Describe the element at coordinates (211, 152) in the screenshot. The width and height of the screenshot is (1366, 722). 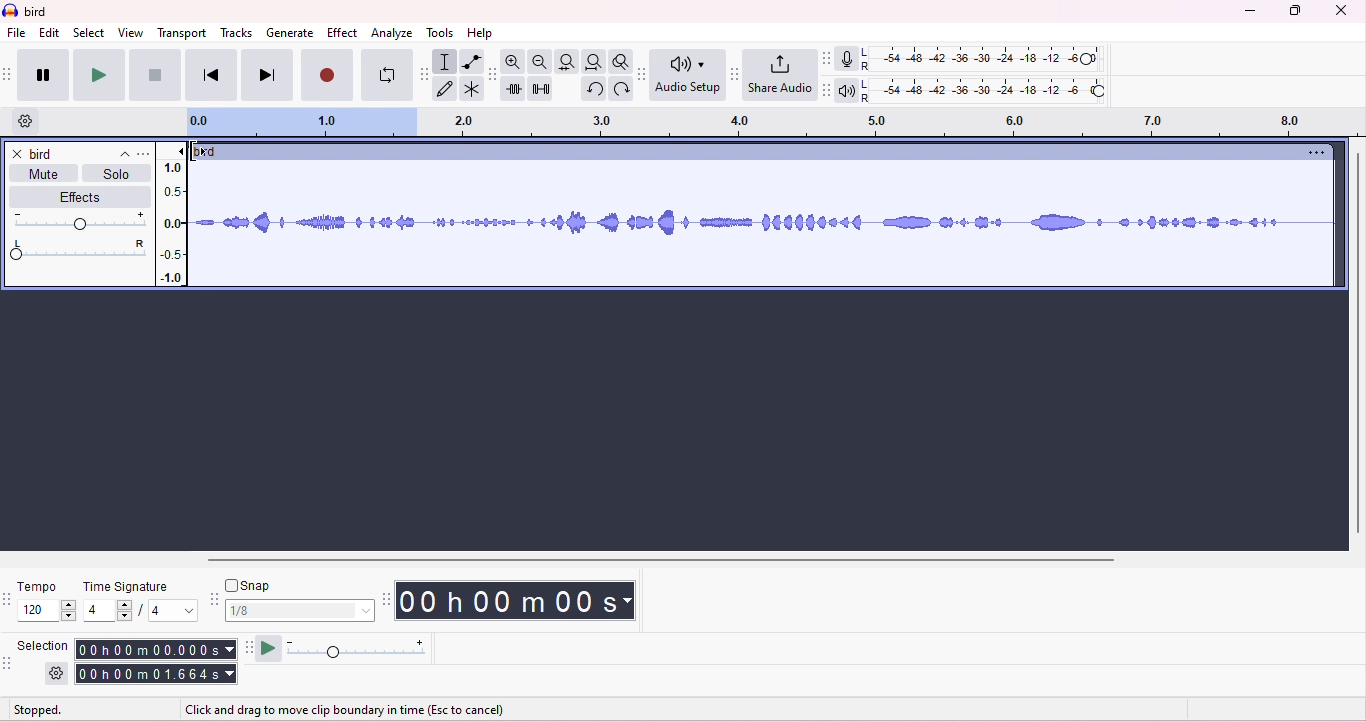
I see `track title` at that location.